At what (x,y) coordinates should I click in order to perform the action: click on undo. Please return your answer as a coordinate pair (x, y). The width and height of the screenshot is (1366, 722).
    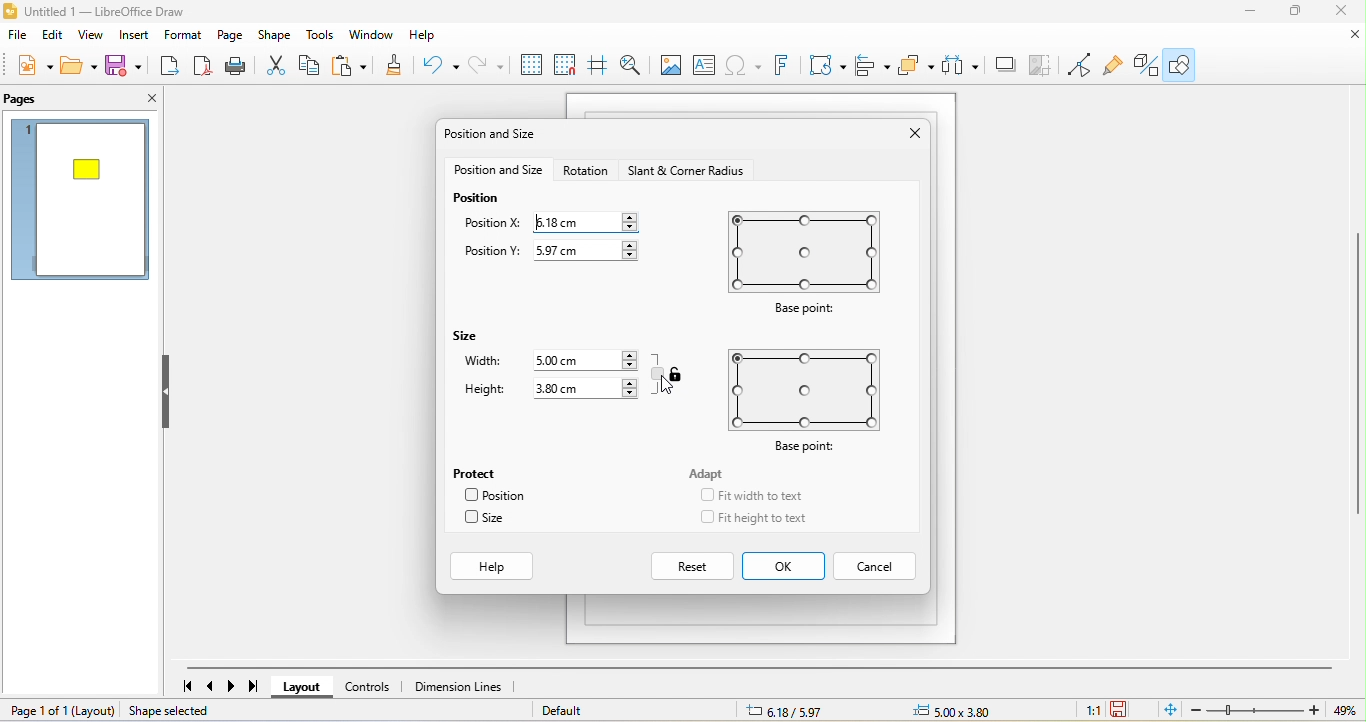
    Looking at the image, I should click on (437, 65).